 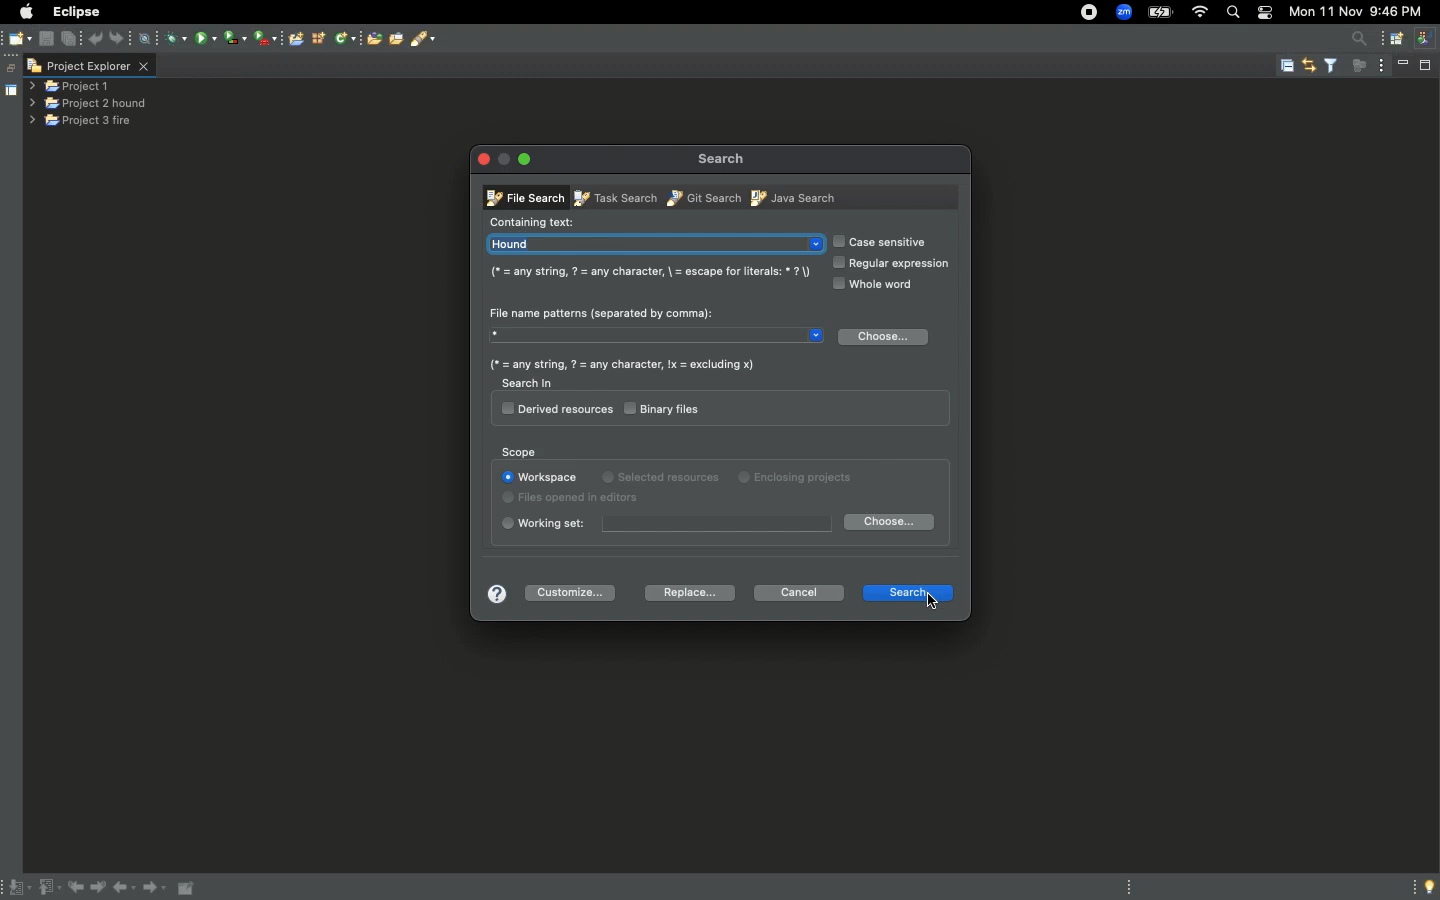 What do you see at coordinates (1080, 11) in the screenshot?
I see `recorder` at bounding box center [1080, 11].